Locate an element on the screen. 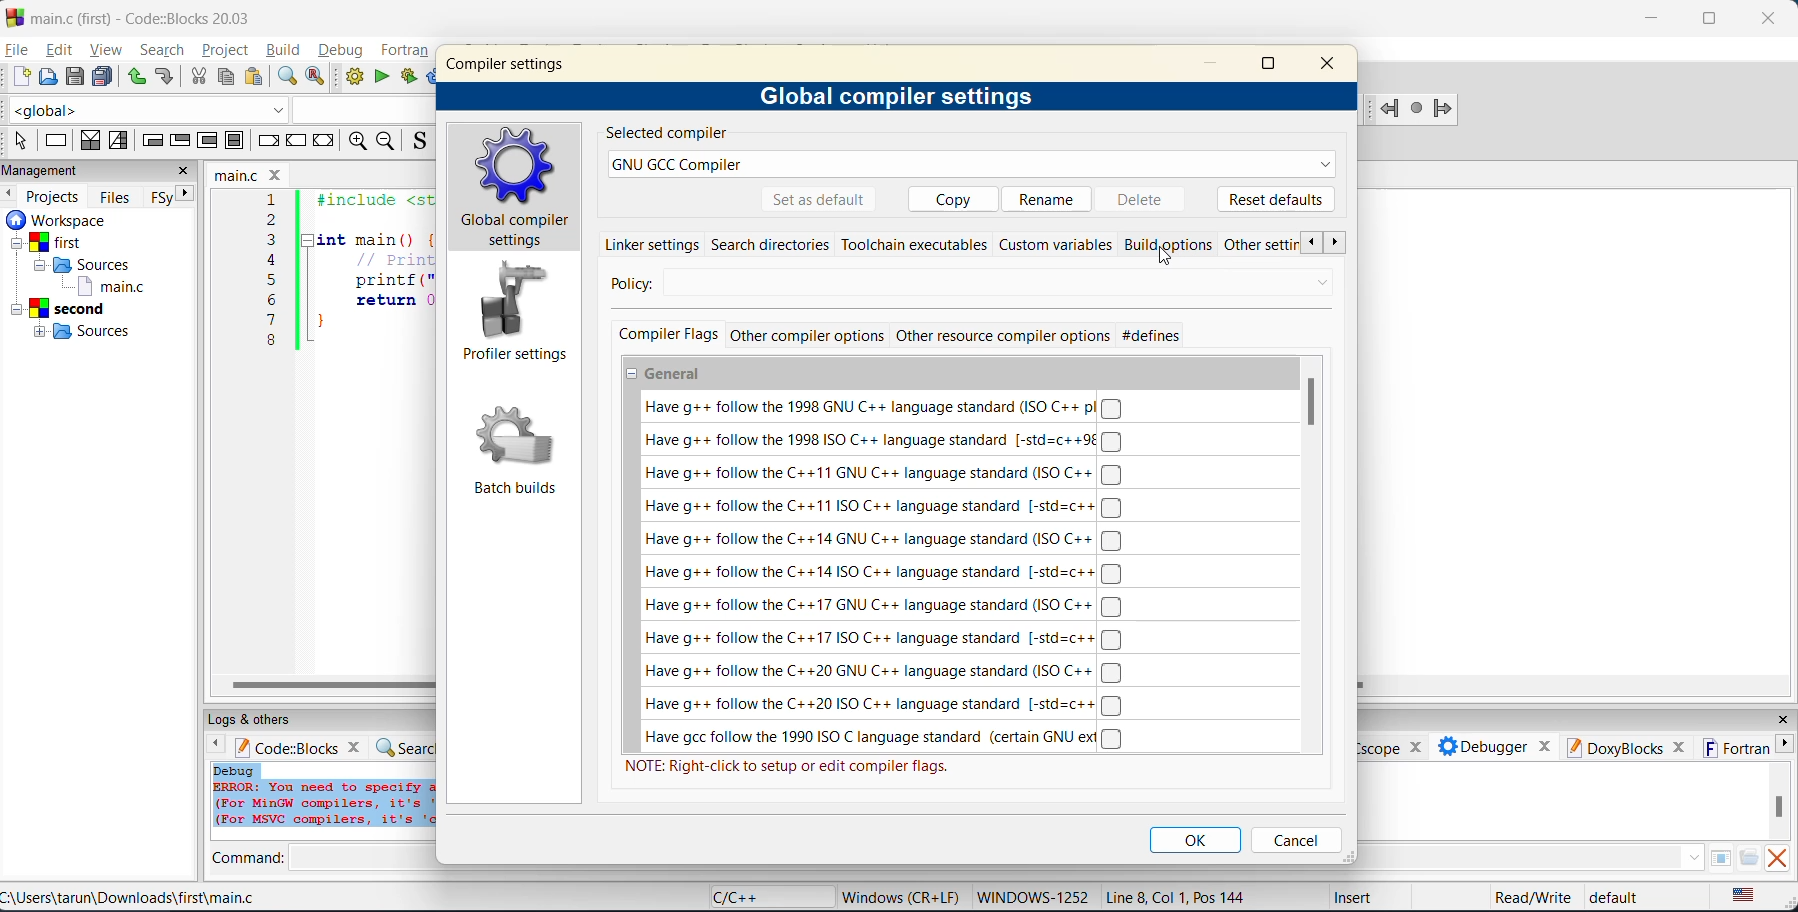  compiler settings is located at coordinates (510, 63).